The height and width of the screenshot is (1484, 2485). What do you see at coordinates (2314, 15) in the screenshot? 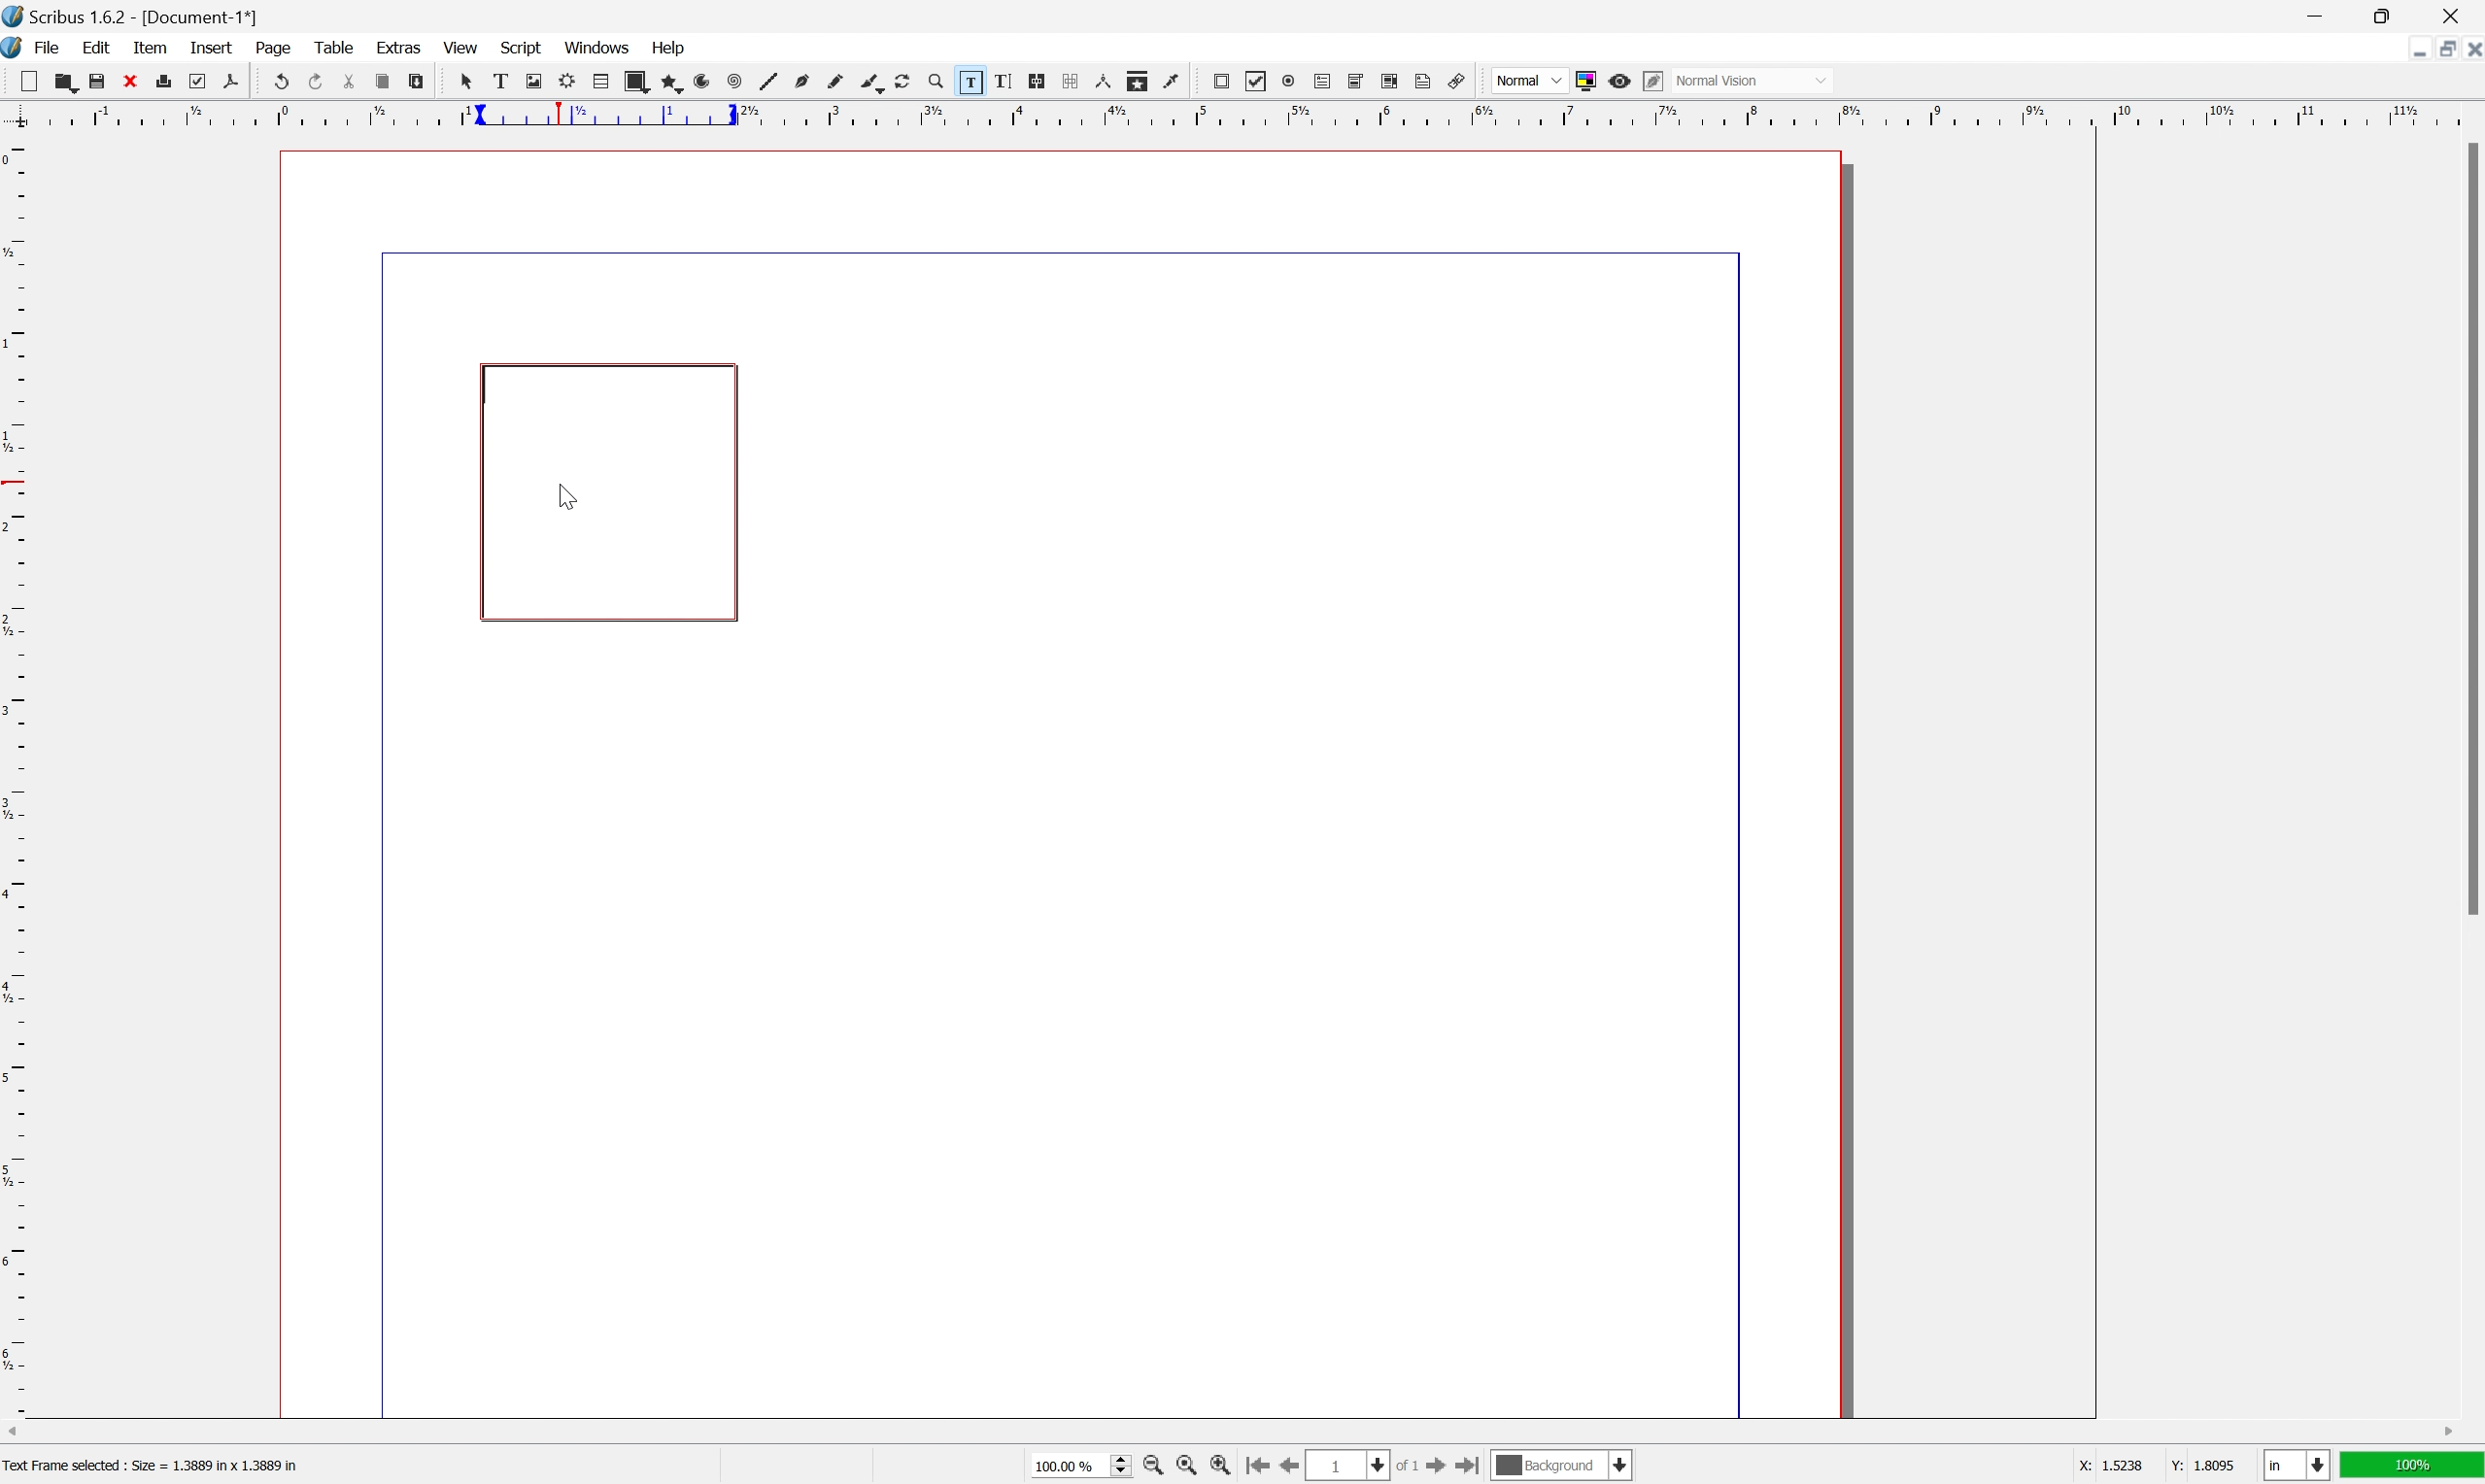
I see `minimize` at bounding box center [2314, 15].